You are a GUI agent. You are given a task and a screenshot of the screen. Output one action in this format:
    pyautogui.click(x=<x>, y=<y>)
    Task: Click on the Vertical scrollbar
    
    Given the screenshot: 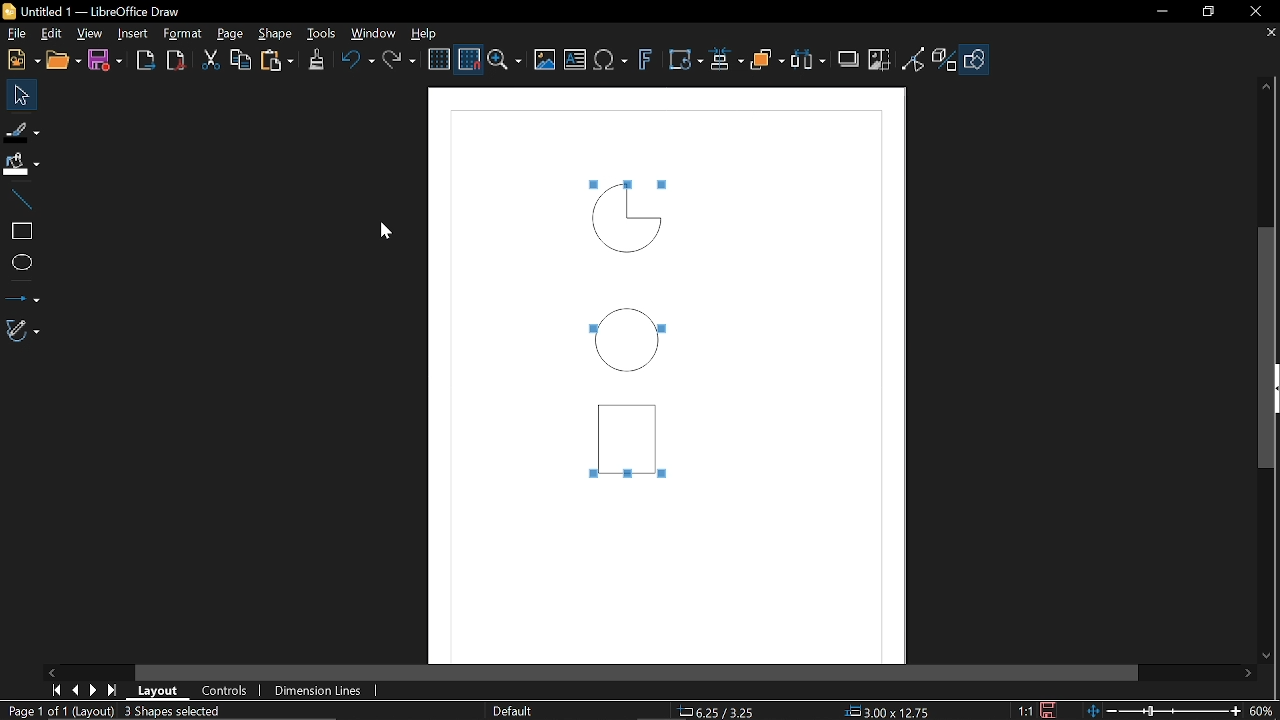 What is the action you would take?
    pyautogui.click(x=1266, y=346)
    